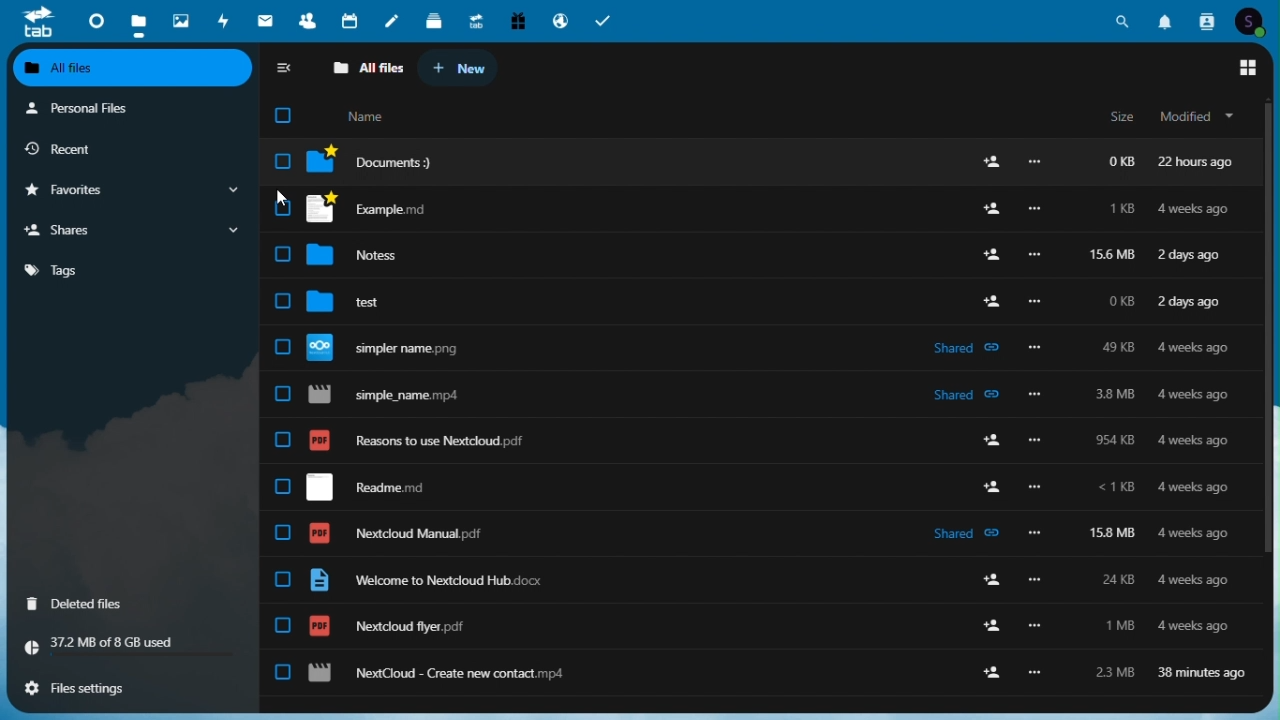  Describe the element at coordinates (1199, 395) in the screenshot. I see `4 weeks ago` at that location.